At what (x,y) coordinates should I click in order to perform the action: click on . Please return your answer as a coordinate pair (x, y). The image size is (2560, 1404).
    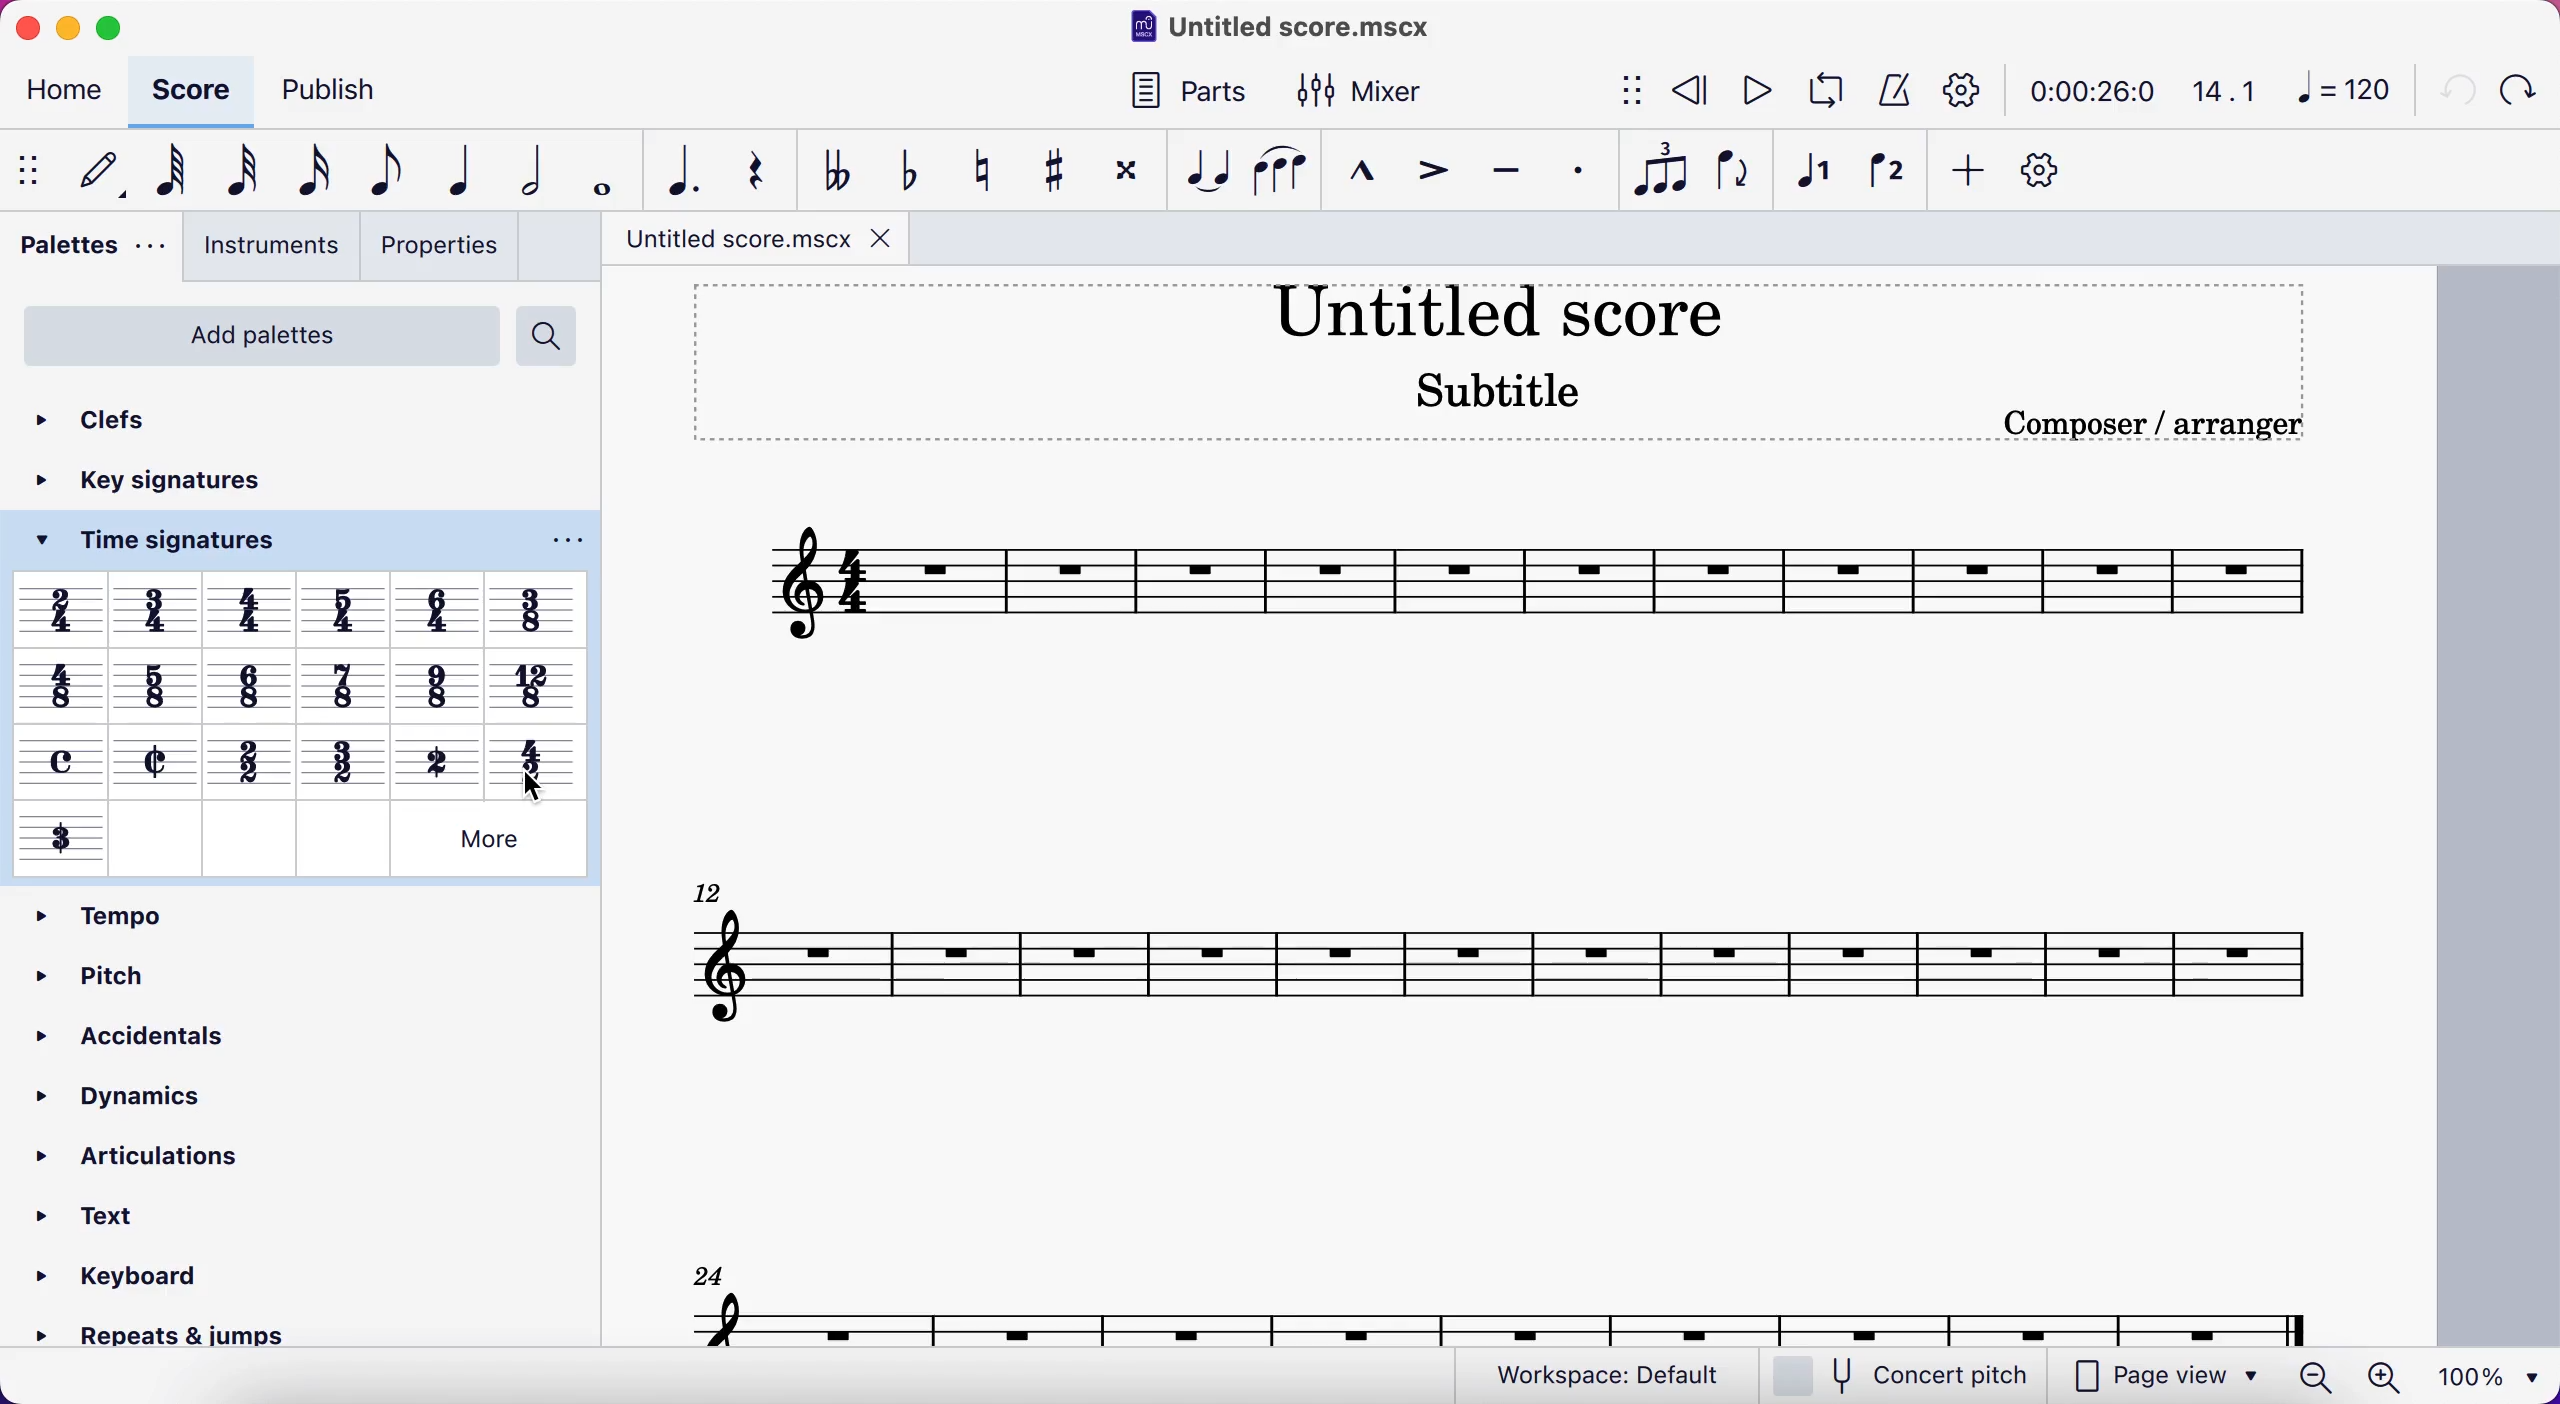
    Looking at the image, I should click on (156, 683).